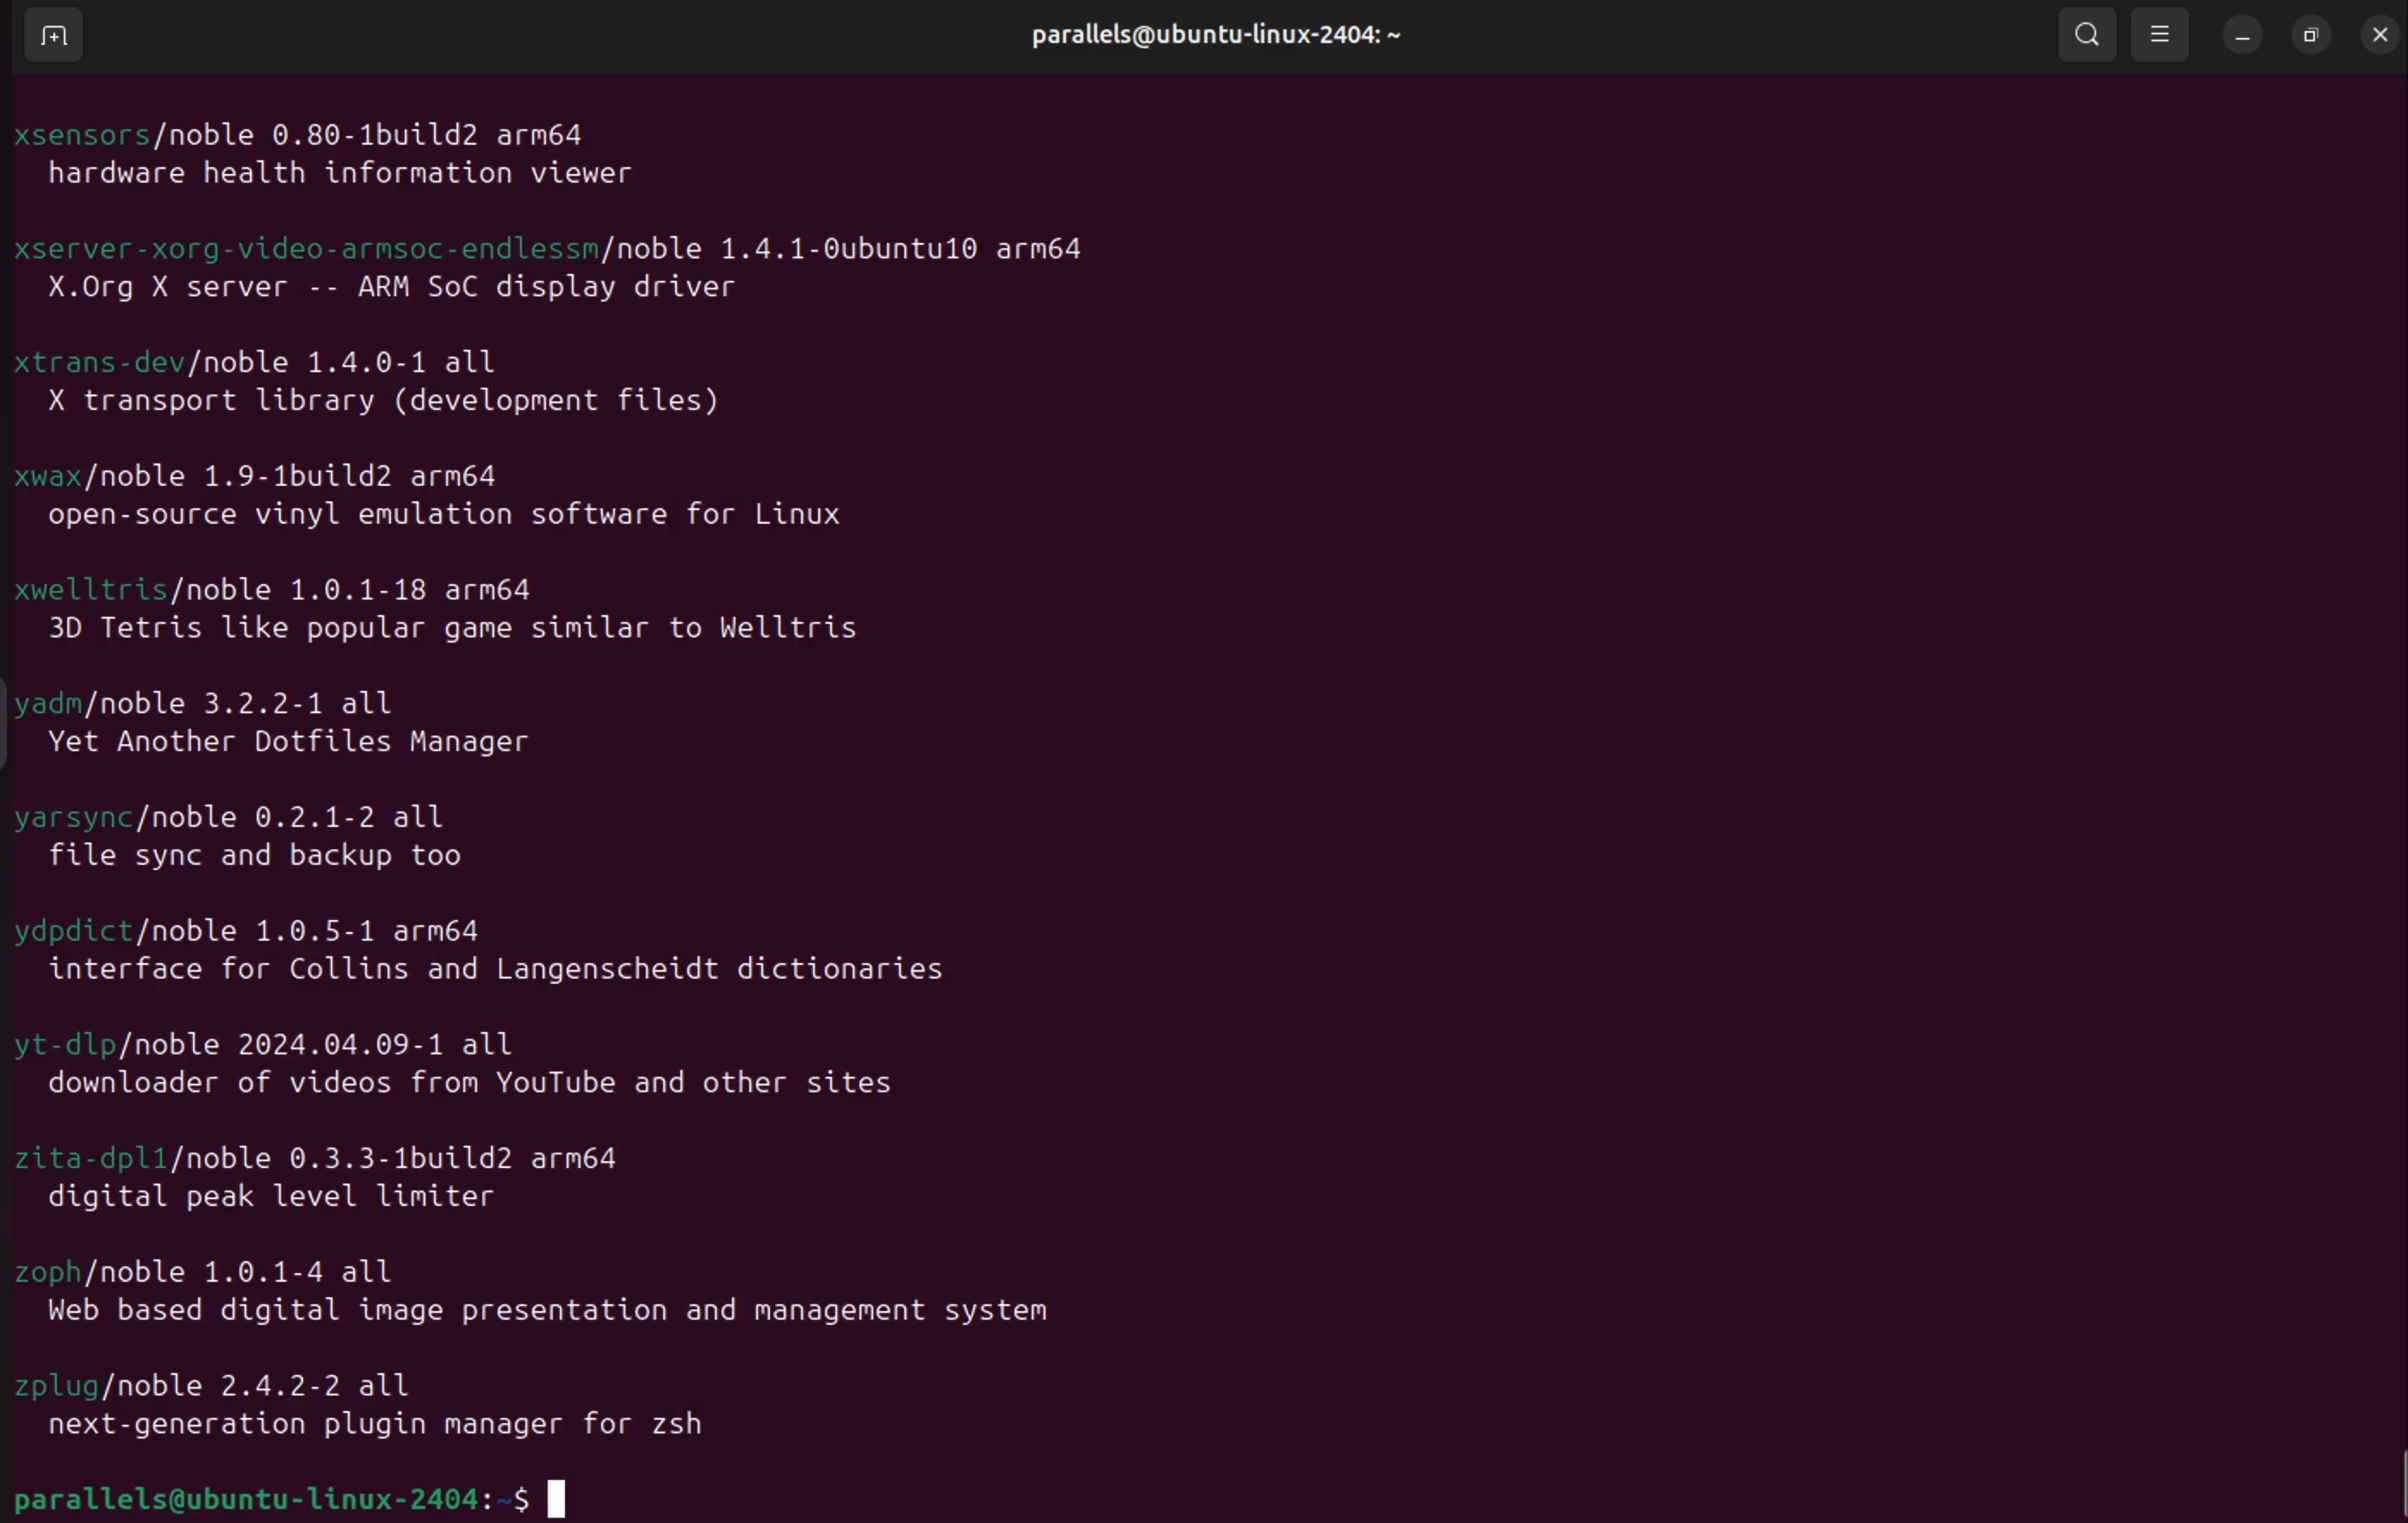  I want to click on xwelltris/noble 1.0.1-18 armé64
3D Tetris like popular game similar to Welltris, so click(456, 614).